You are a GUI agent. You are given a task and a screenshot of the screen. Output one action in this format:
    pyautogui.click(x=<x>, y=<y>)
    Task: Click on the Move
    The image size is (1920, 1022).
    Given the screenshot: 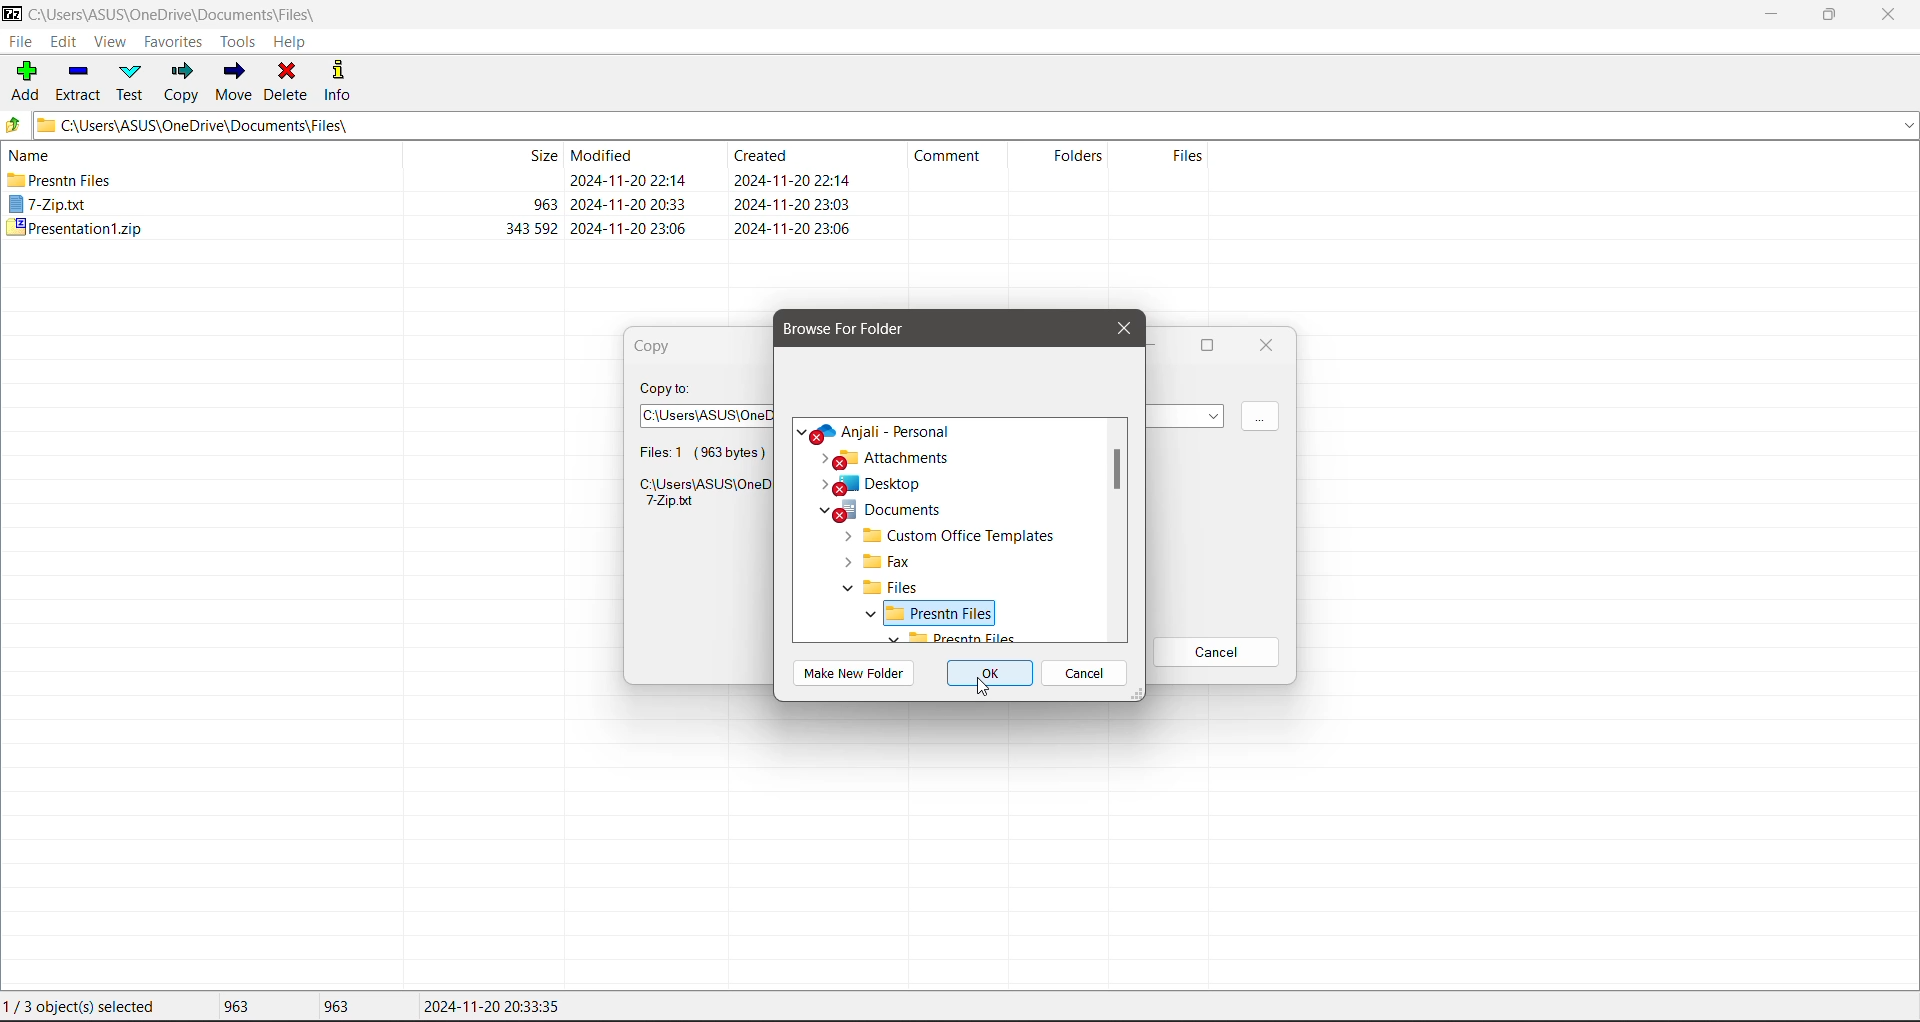 What is the action you would take?
    pyautogui.click(x=237, y=82)
    